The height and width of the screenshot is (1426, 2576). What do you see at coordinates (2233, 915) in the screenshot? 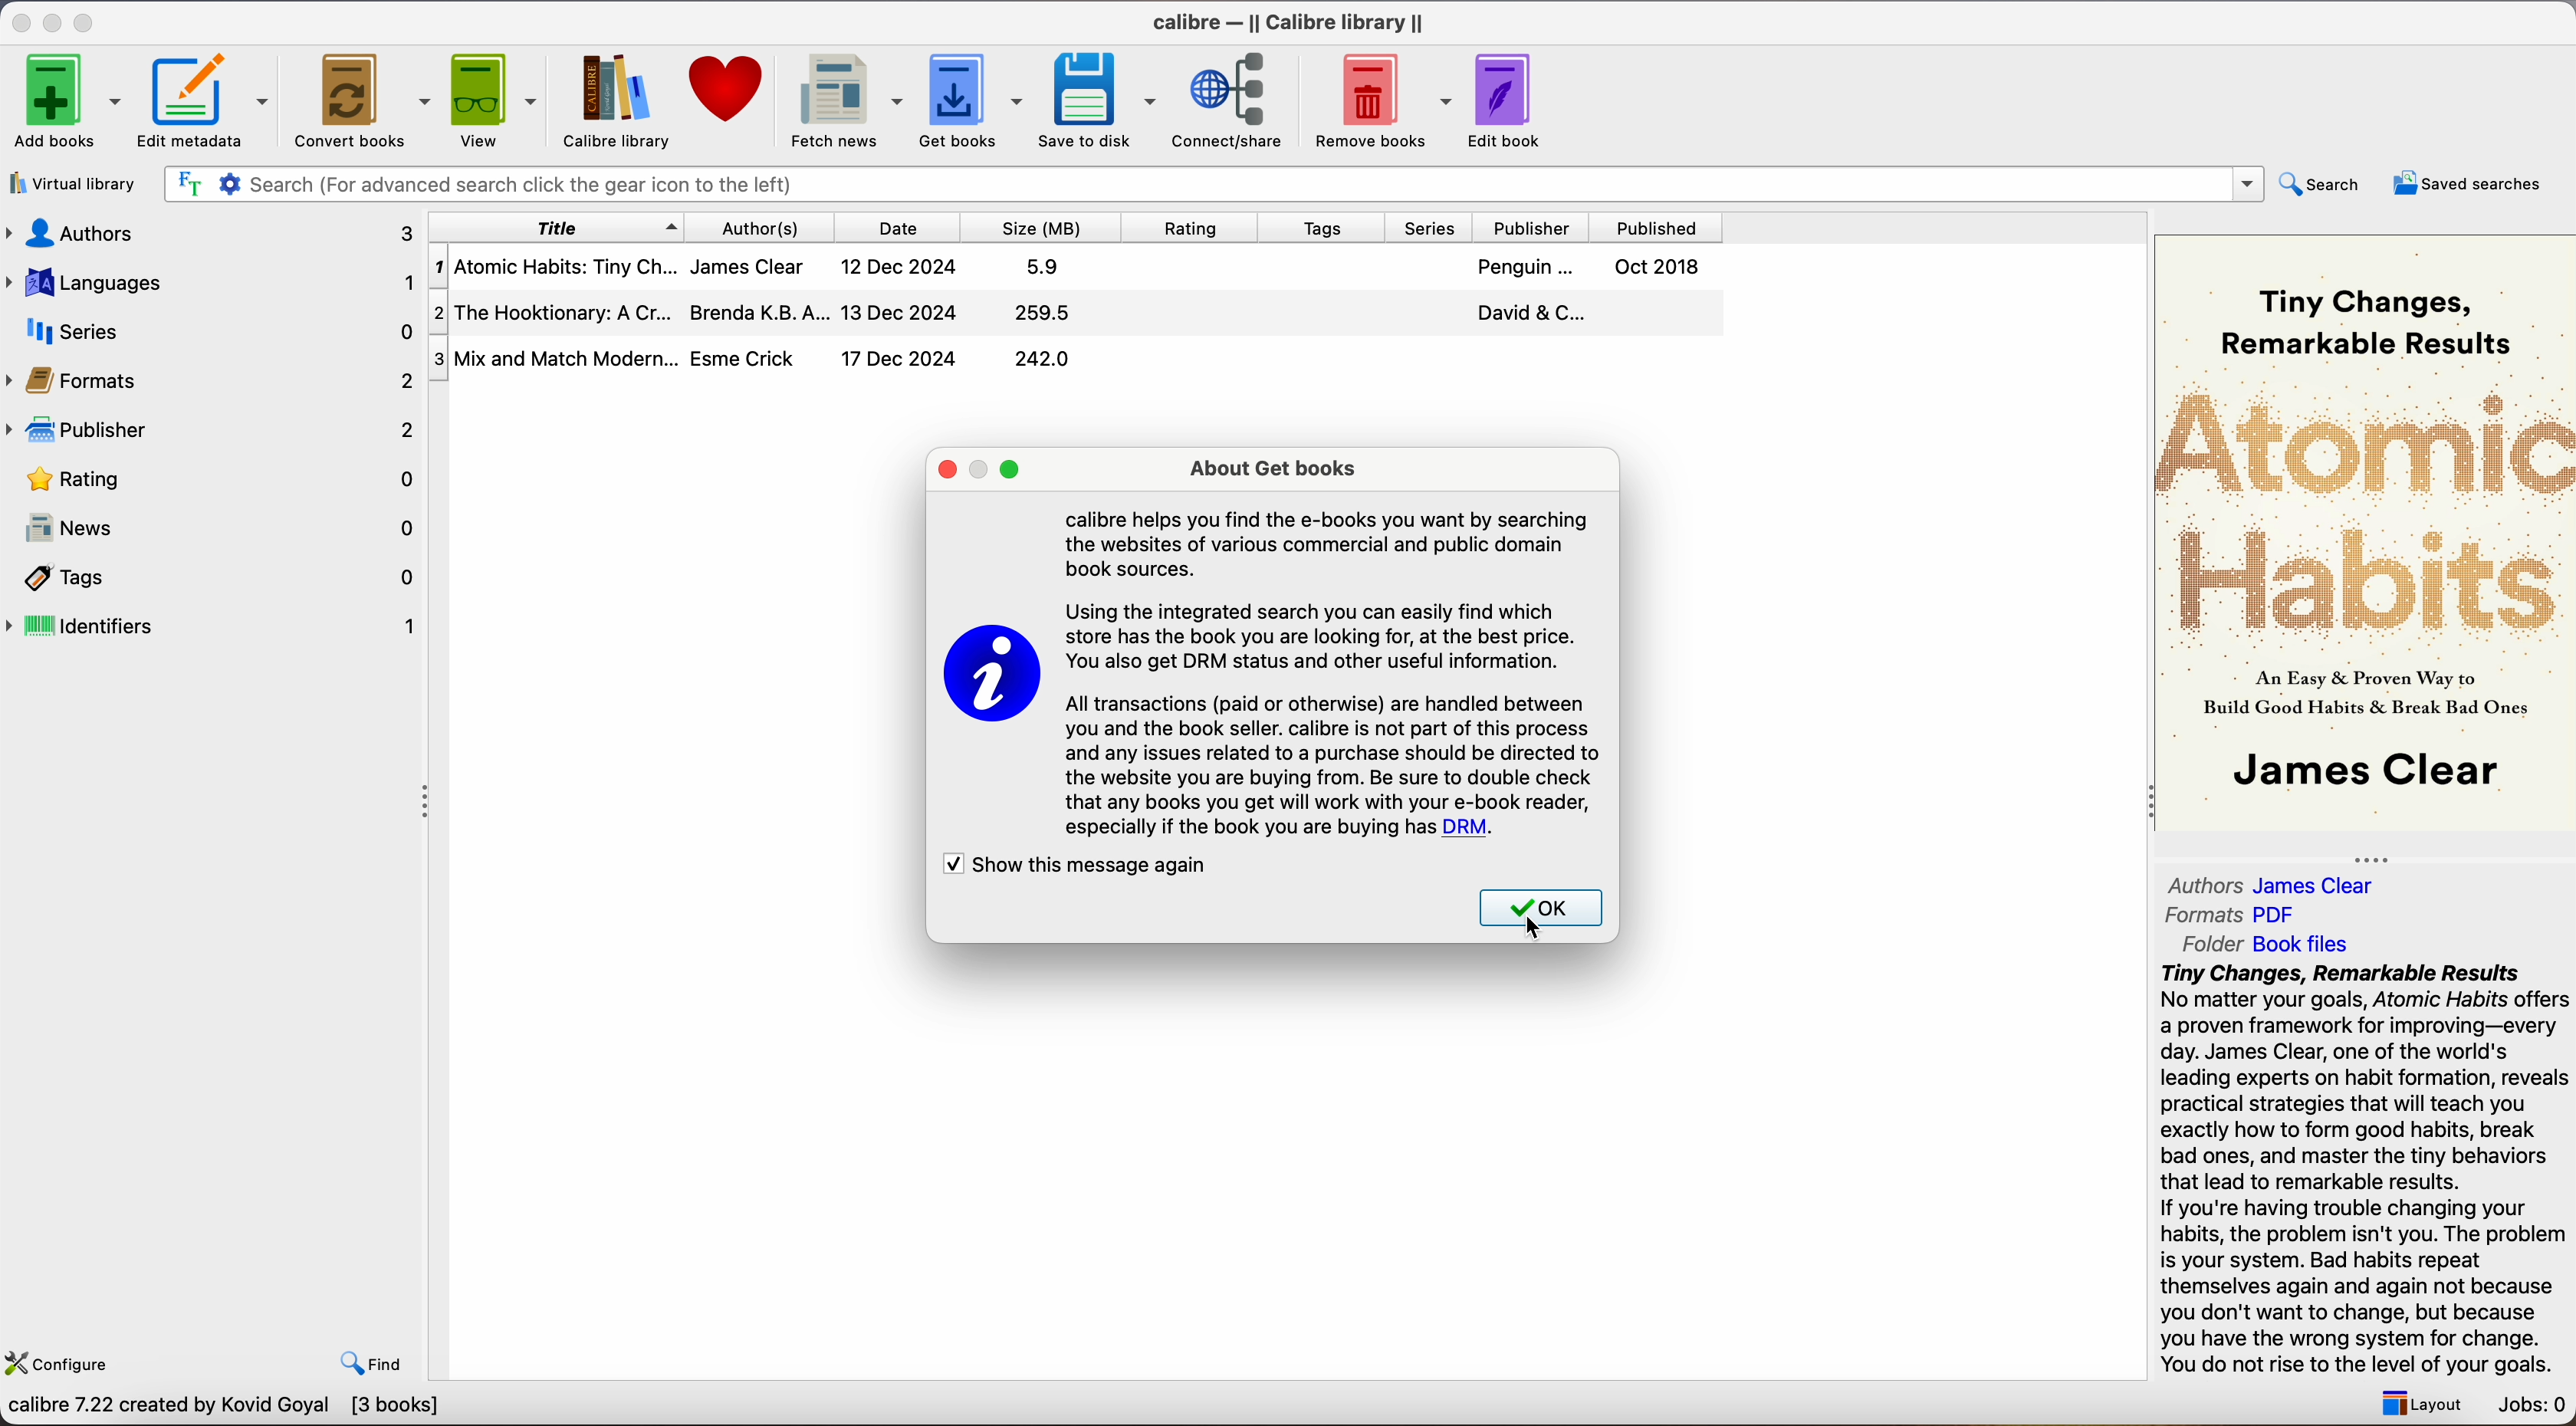
I see `Formats PDF` at bounding box center [2233, 915].